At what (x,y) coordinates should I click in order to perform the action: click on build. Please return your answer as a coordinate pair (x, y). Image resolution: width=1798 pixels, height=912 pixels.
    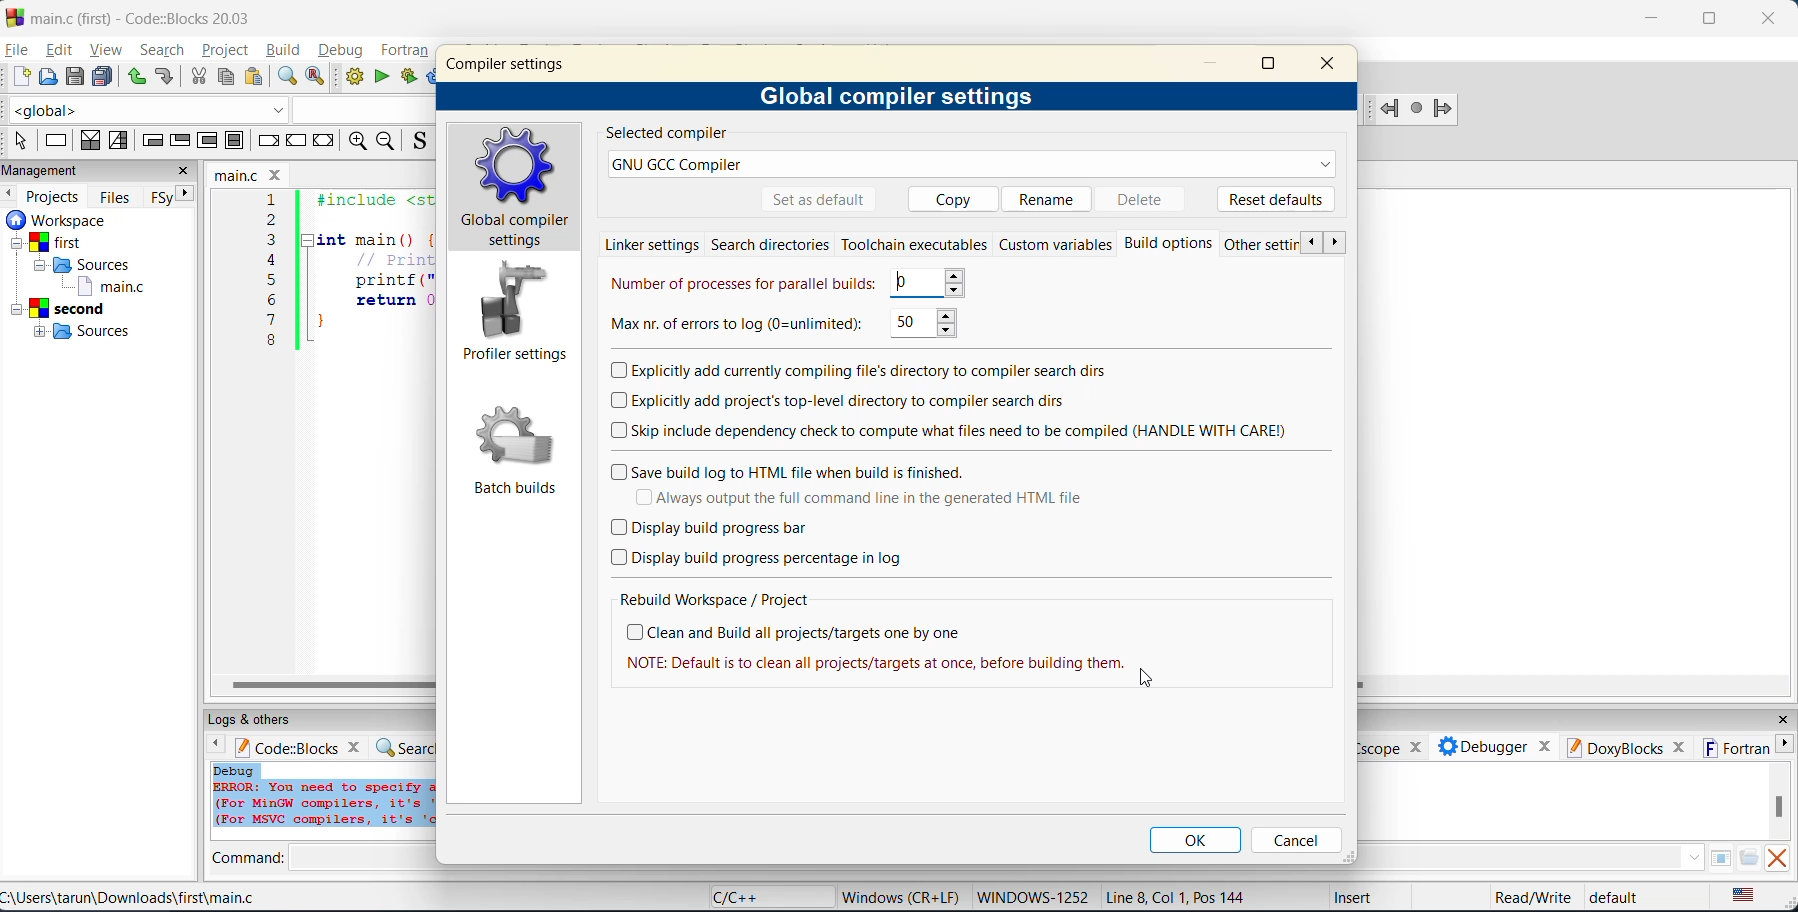
    Looking at the image, I should click on (286, 52).